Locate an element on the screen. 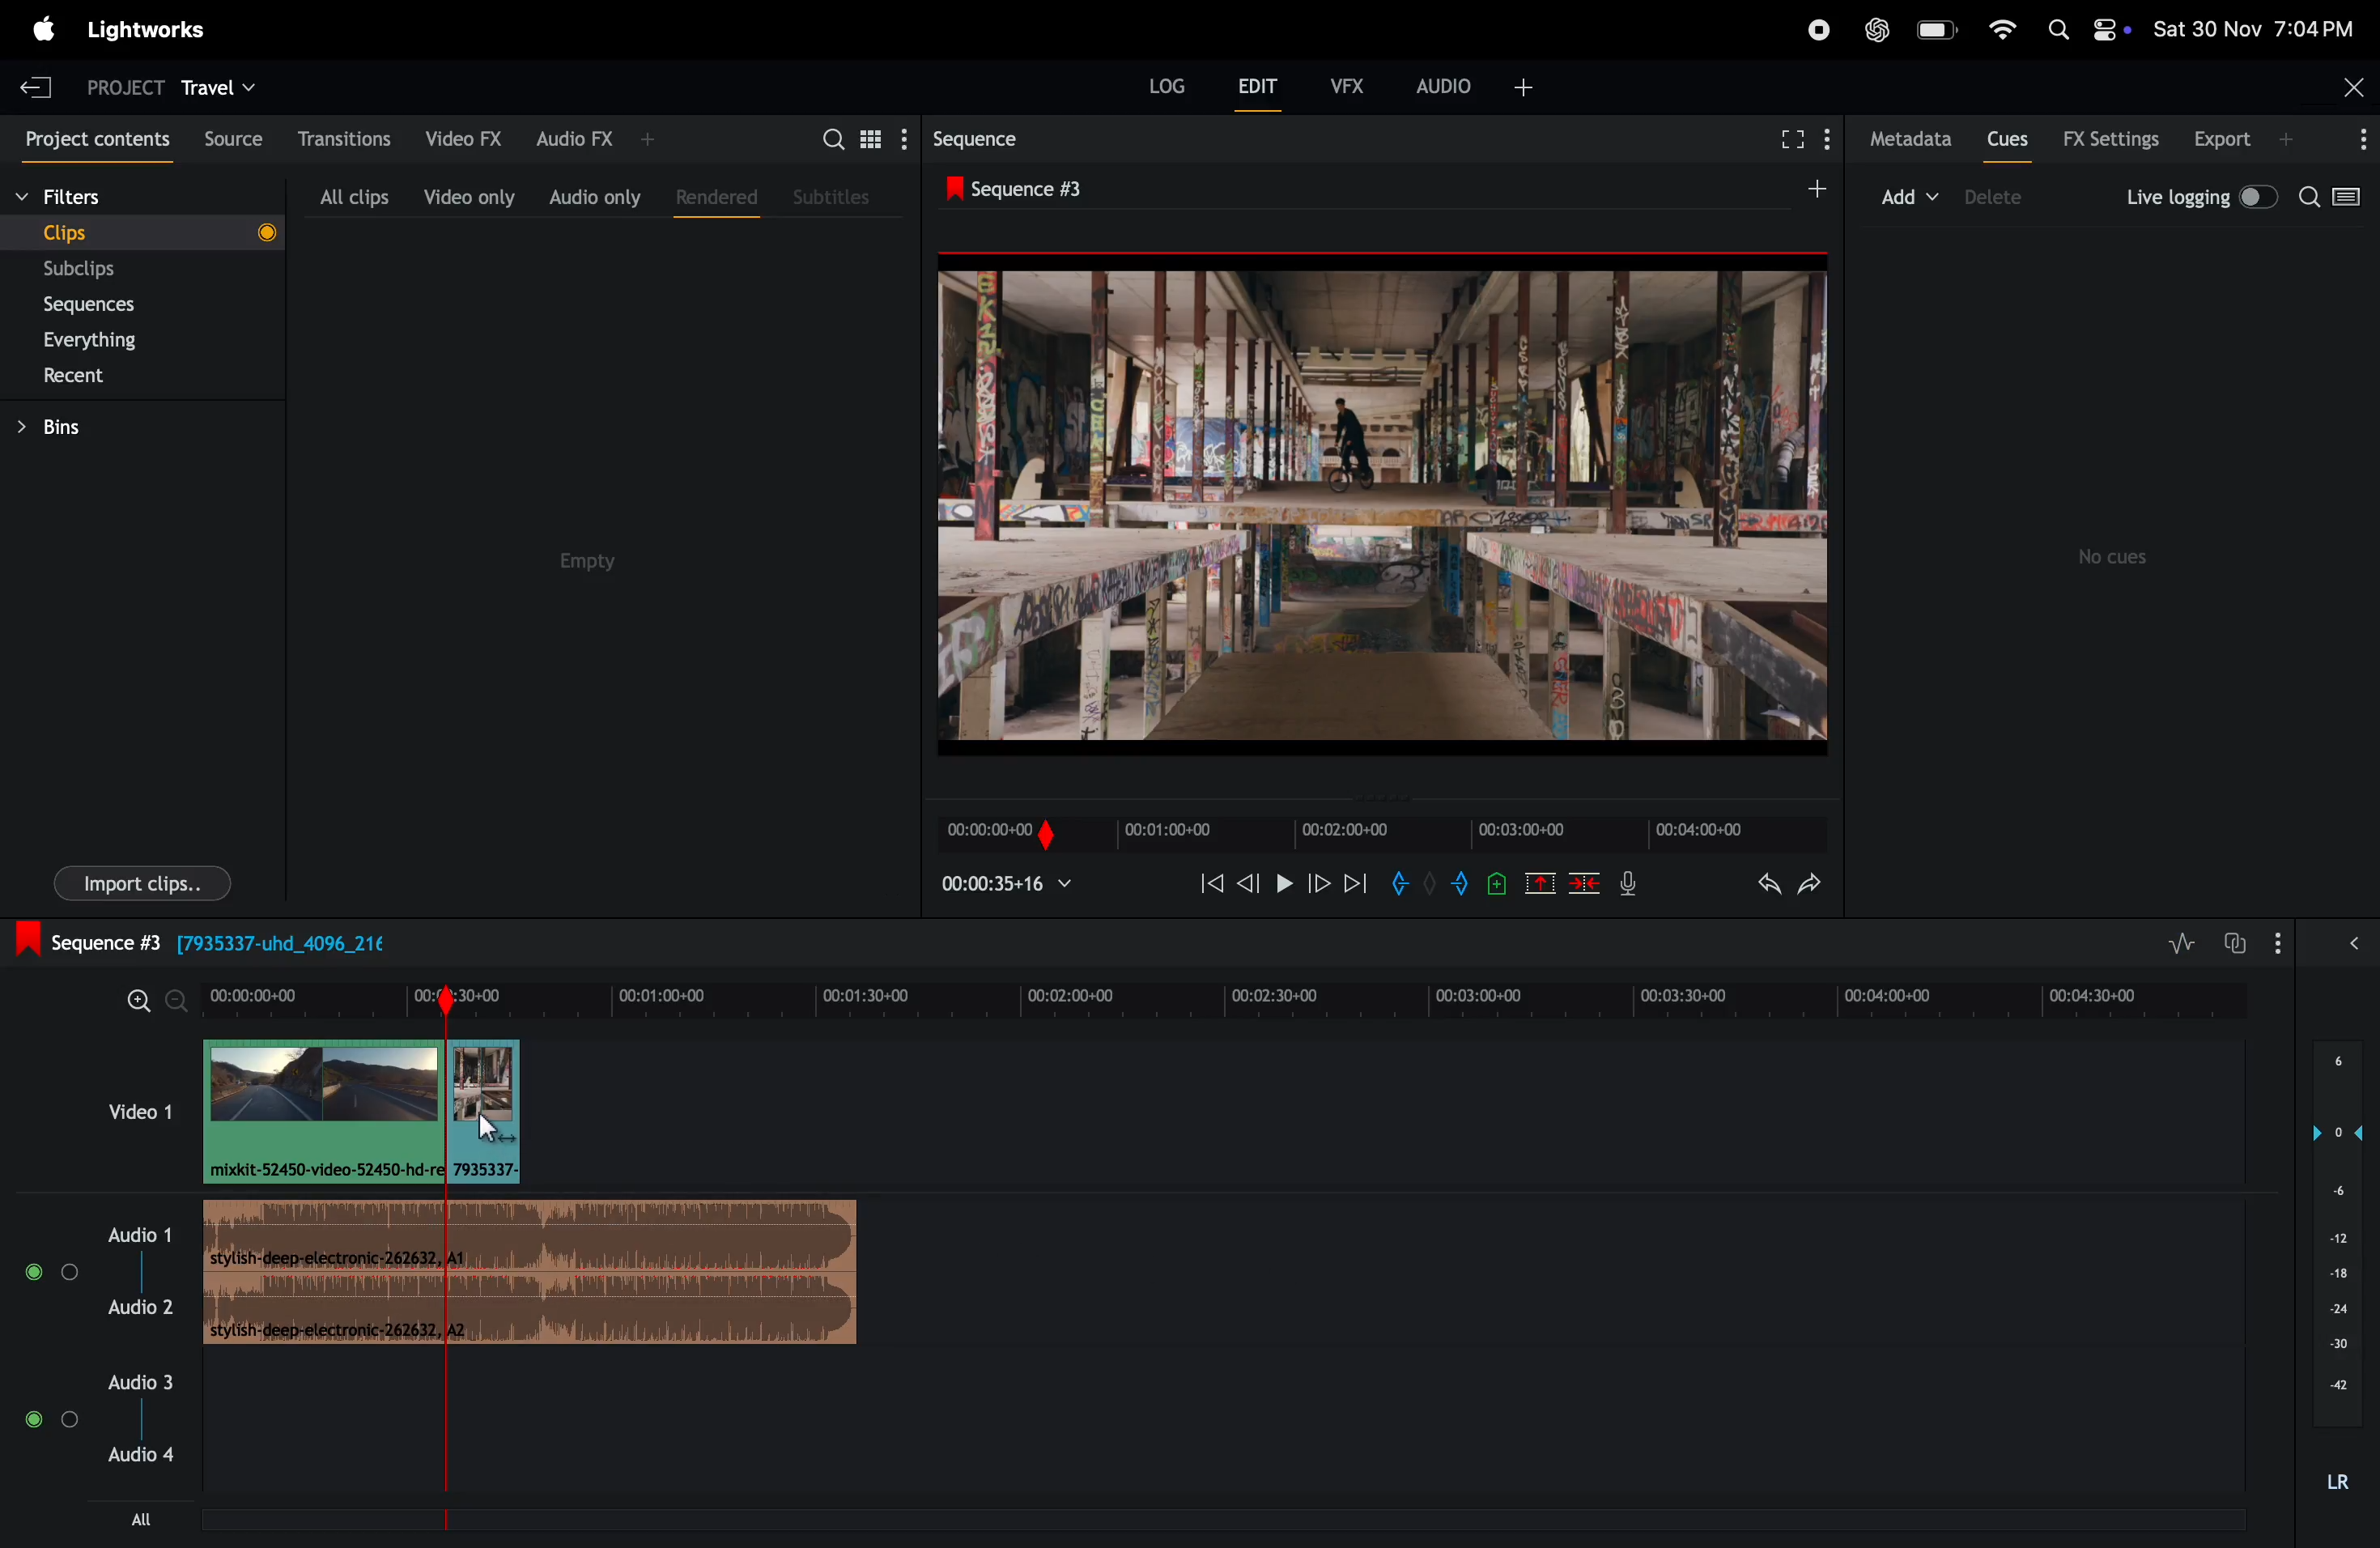 The width and height of the screenshot is (2380, 1548). wifi is located at coordinates (2003, 32).